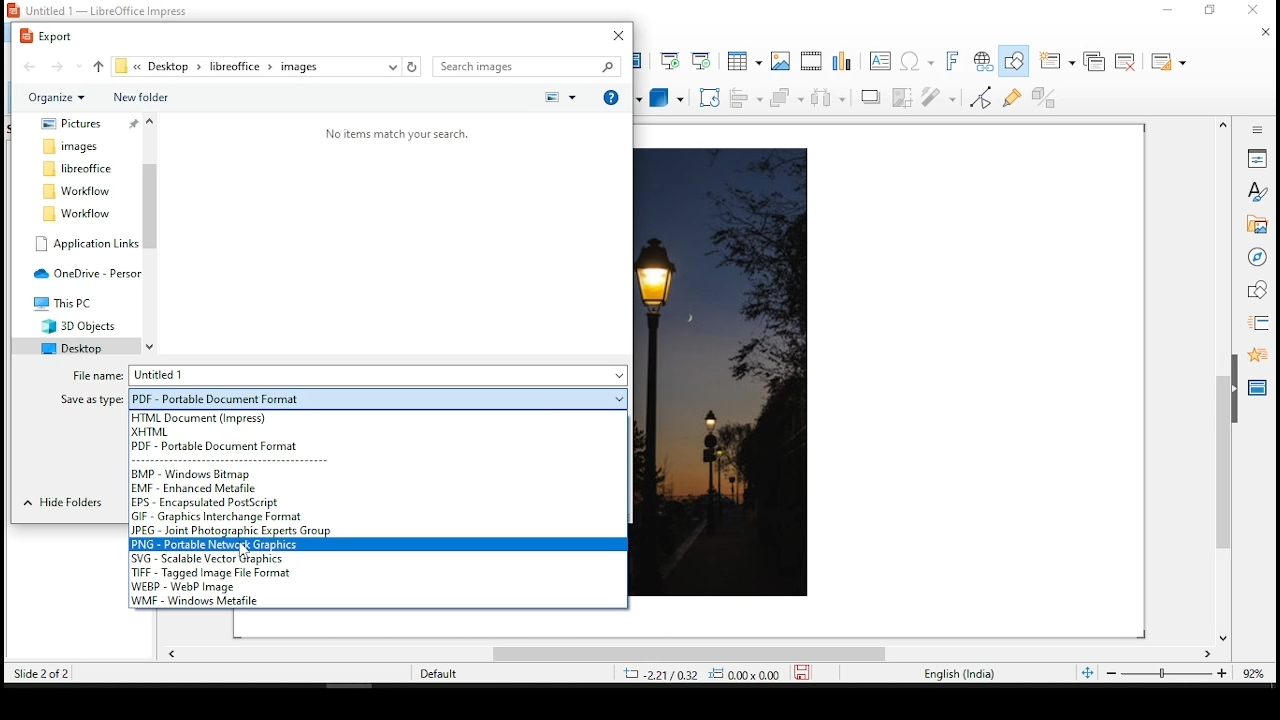  What do you see at coordinates (1169, 61) in the screenshot?
I see `slide layout` at bounding box center [1169, 61].